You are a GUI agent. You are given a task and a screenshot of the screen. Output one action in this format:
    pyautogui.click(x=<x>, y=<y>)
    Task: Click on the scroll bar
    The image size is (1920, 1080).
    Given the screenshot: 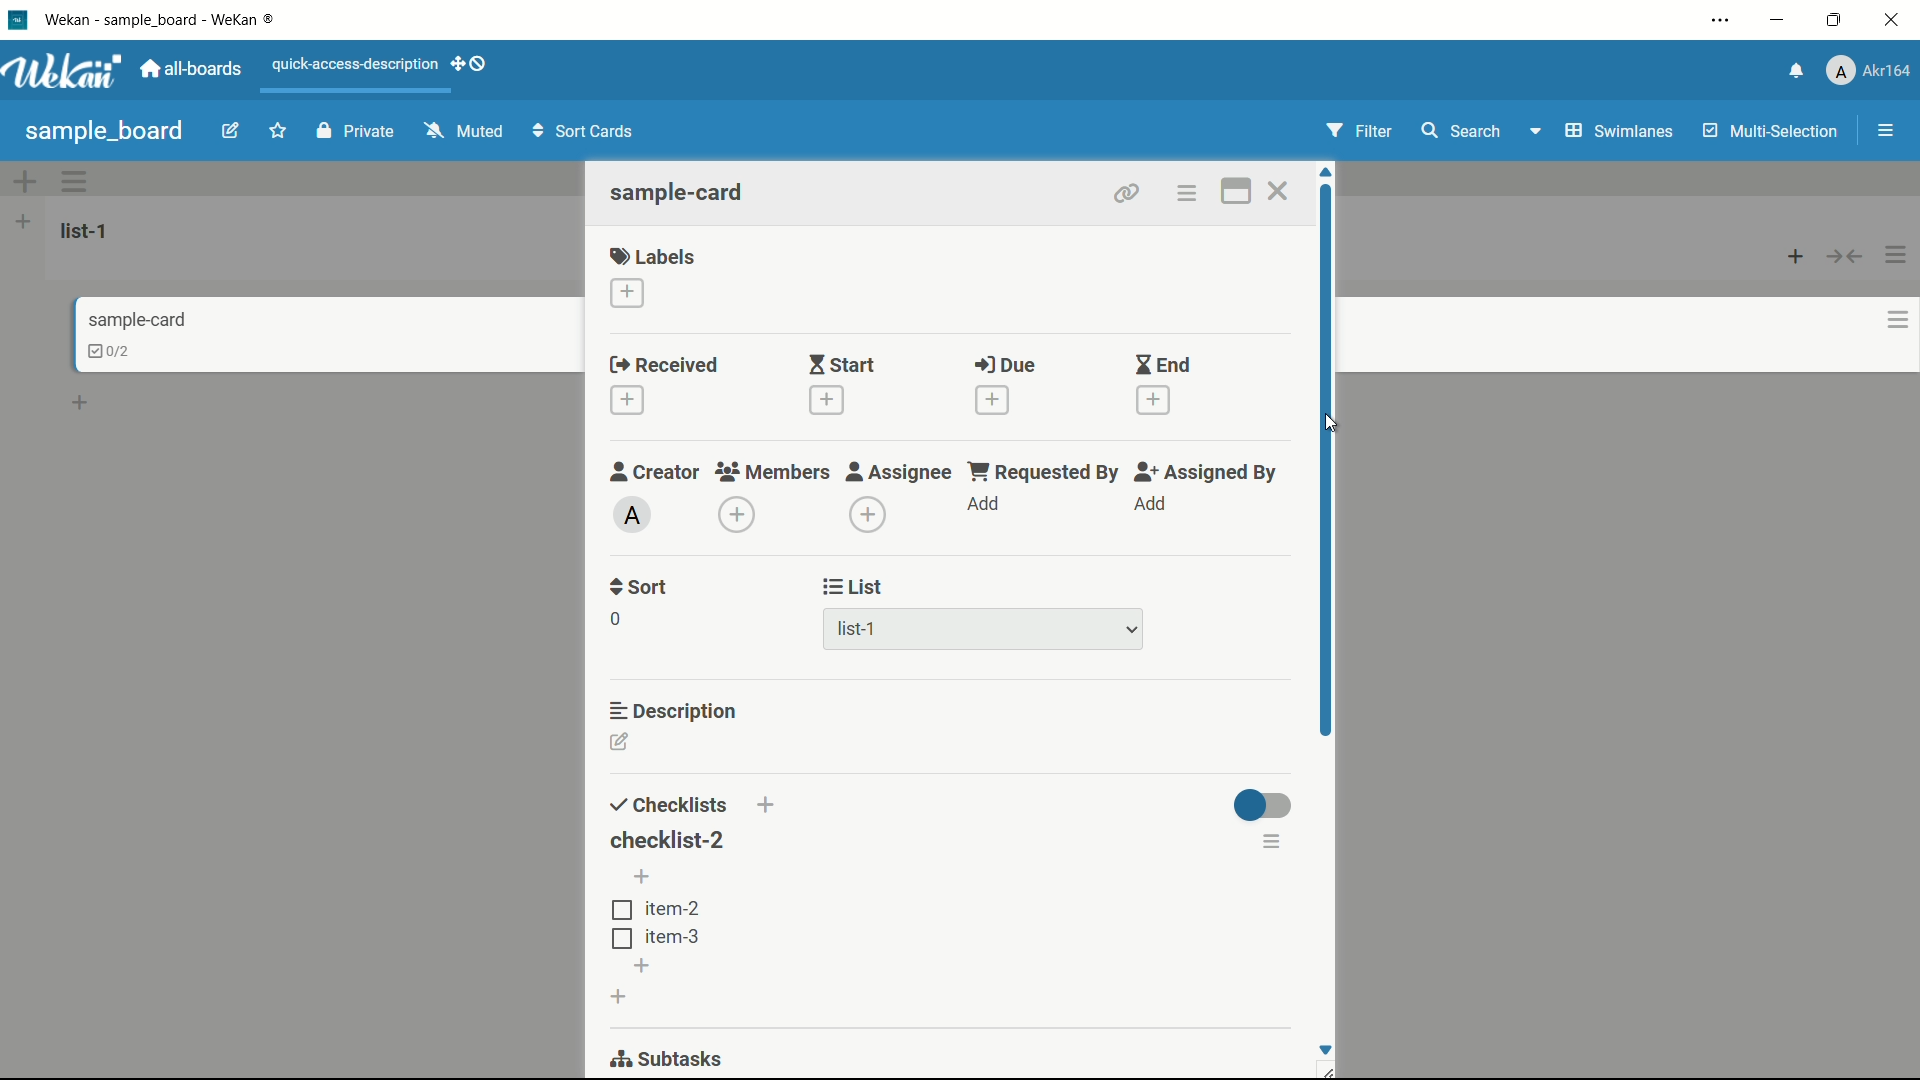 What is the action you would take?
    pyautogui.click(x=1325, y=458)
    